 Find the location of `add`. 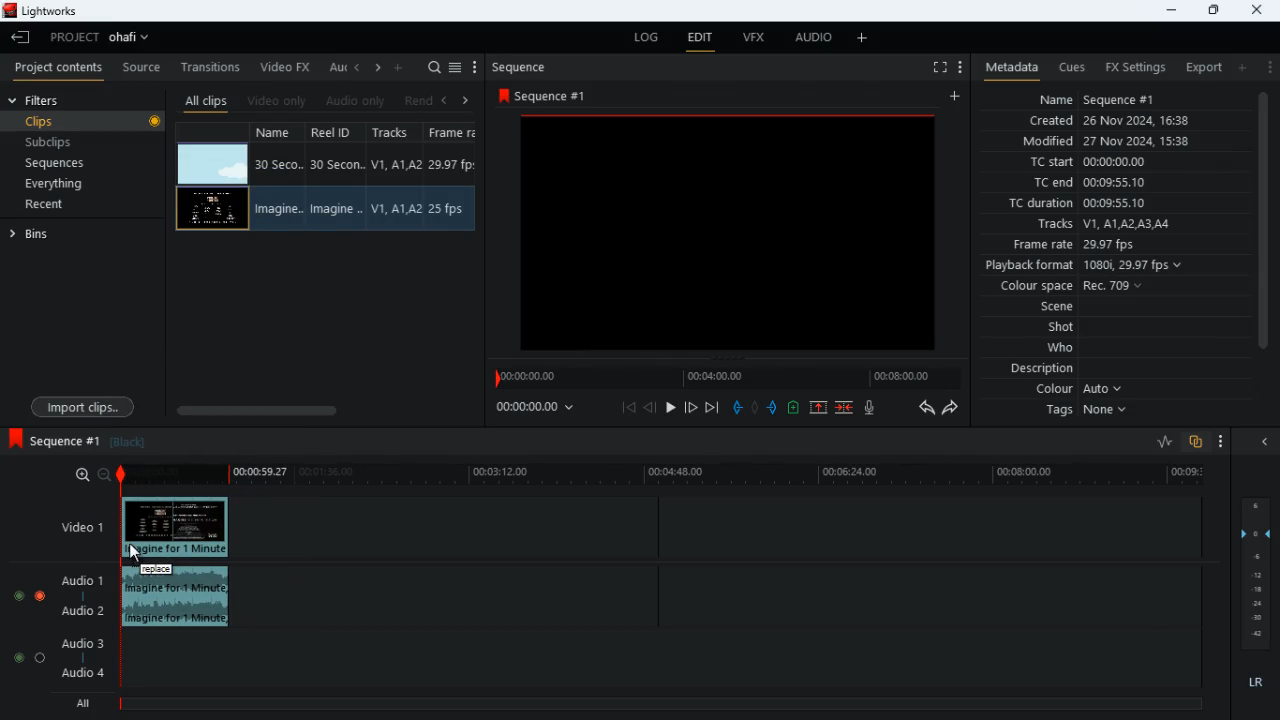

add is located at coordinates (1242, 68).